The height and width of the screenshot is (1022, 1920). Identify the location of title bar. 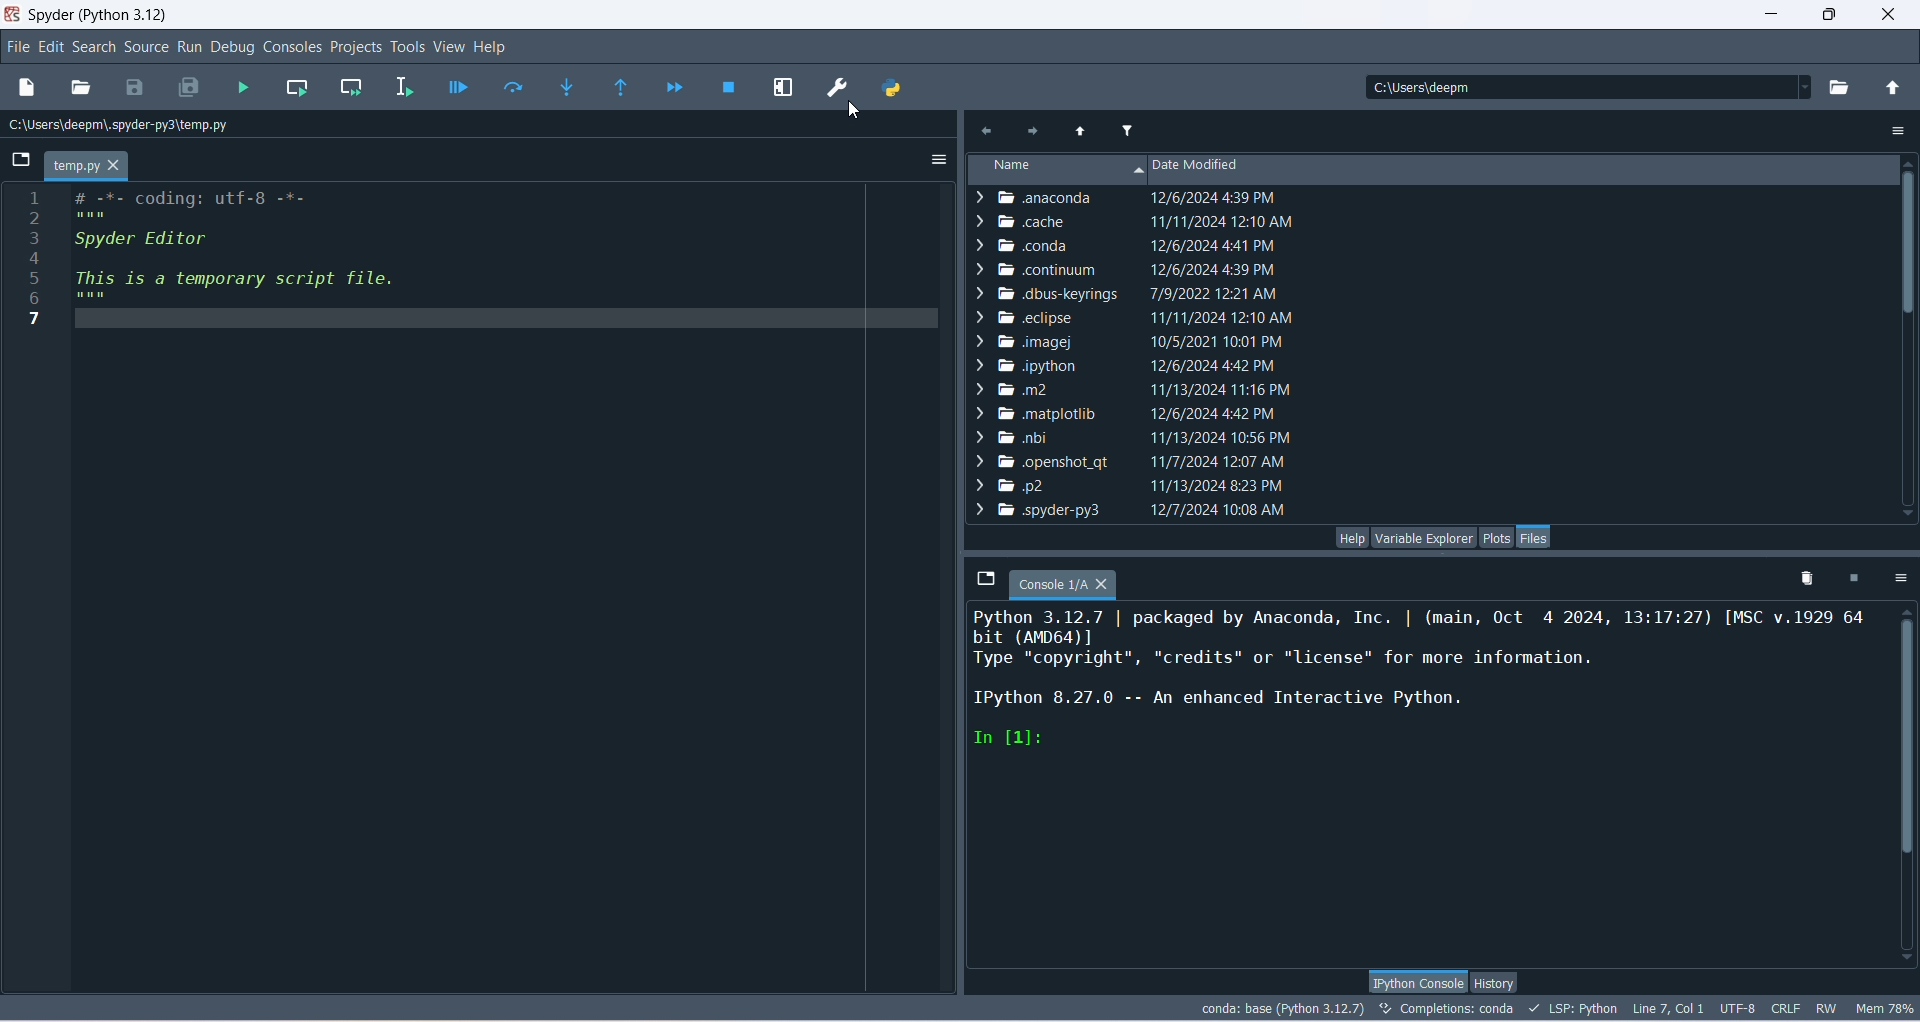
(98, 13).